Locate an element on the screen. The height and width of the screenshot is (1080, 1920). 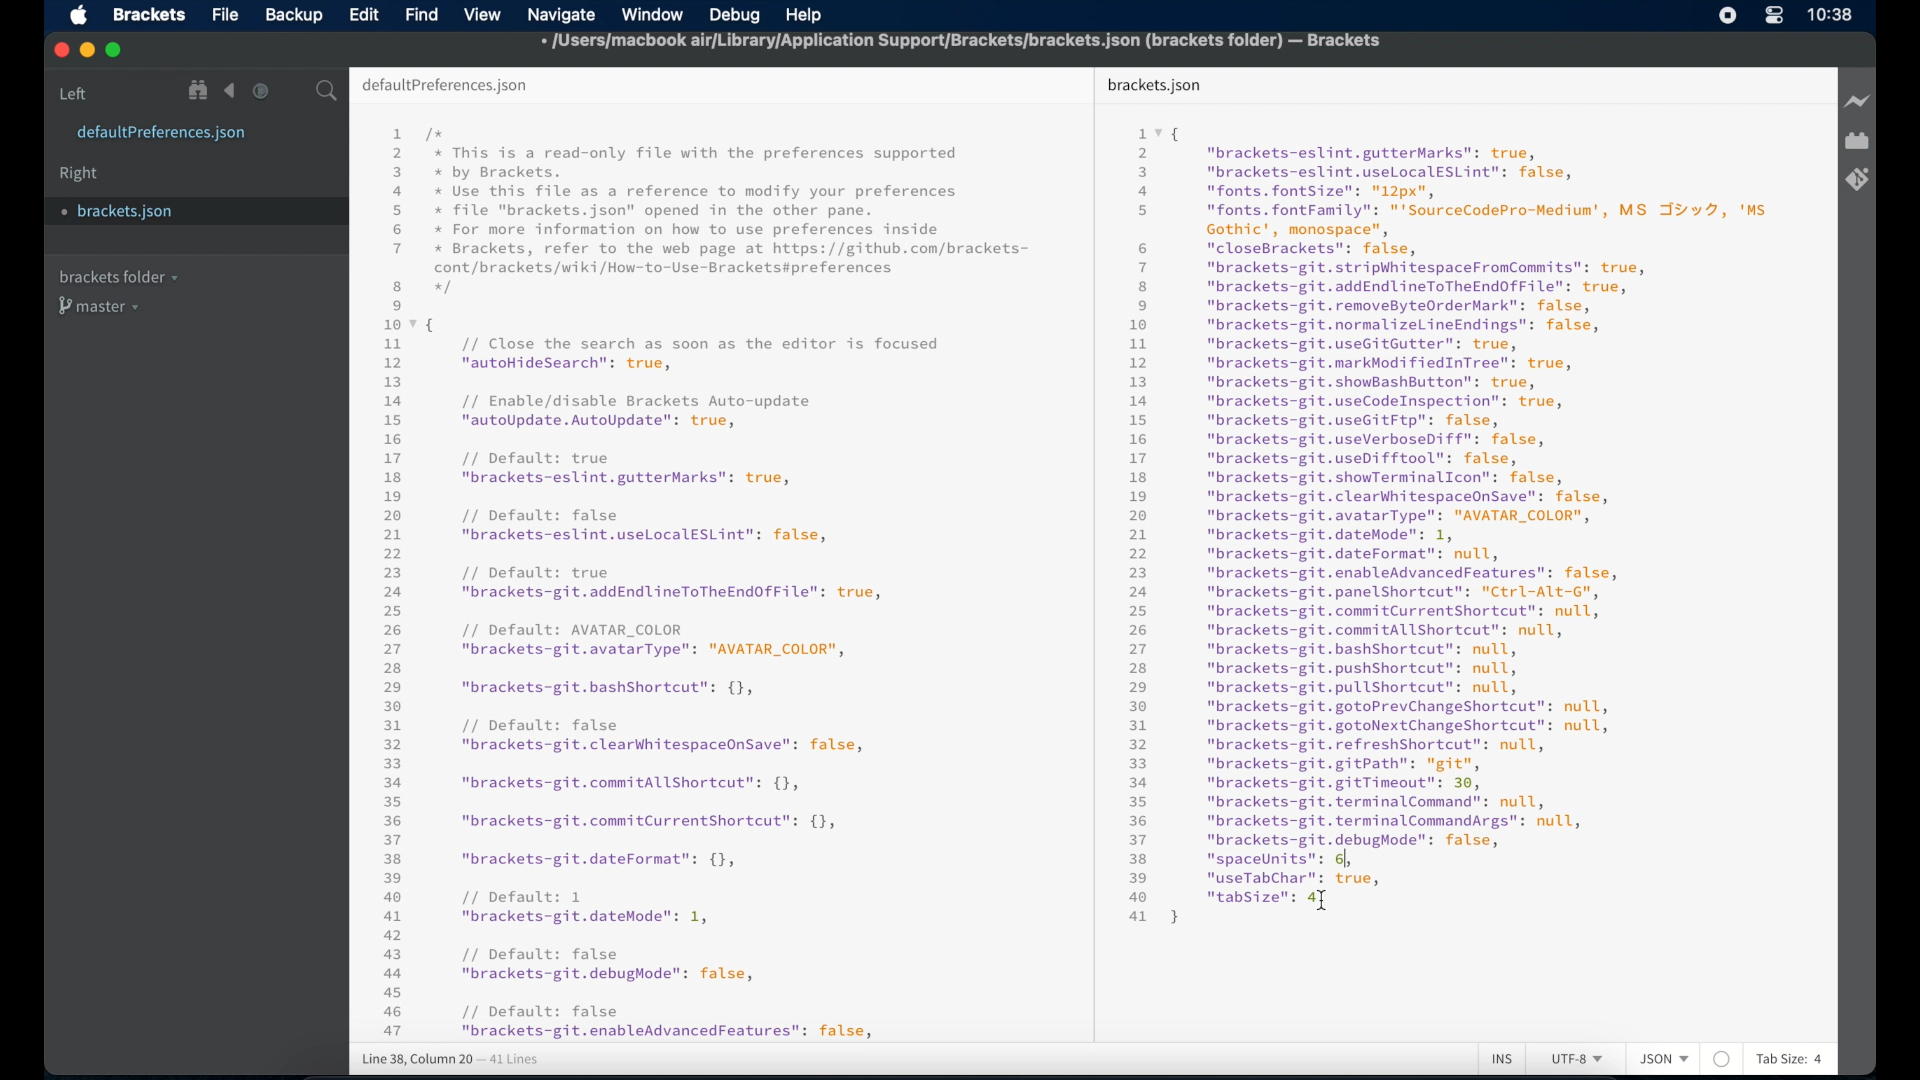
brackets.json is located at coordinates (1154, 86).